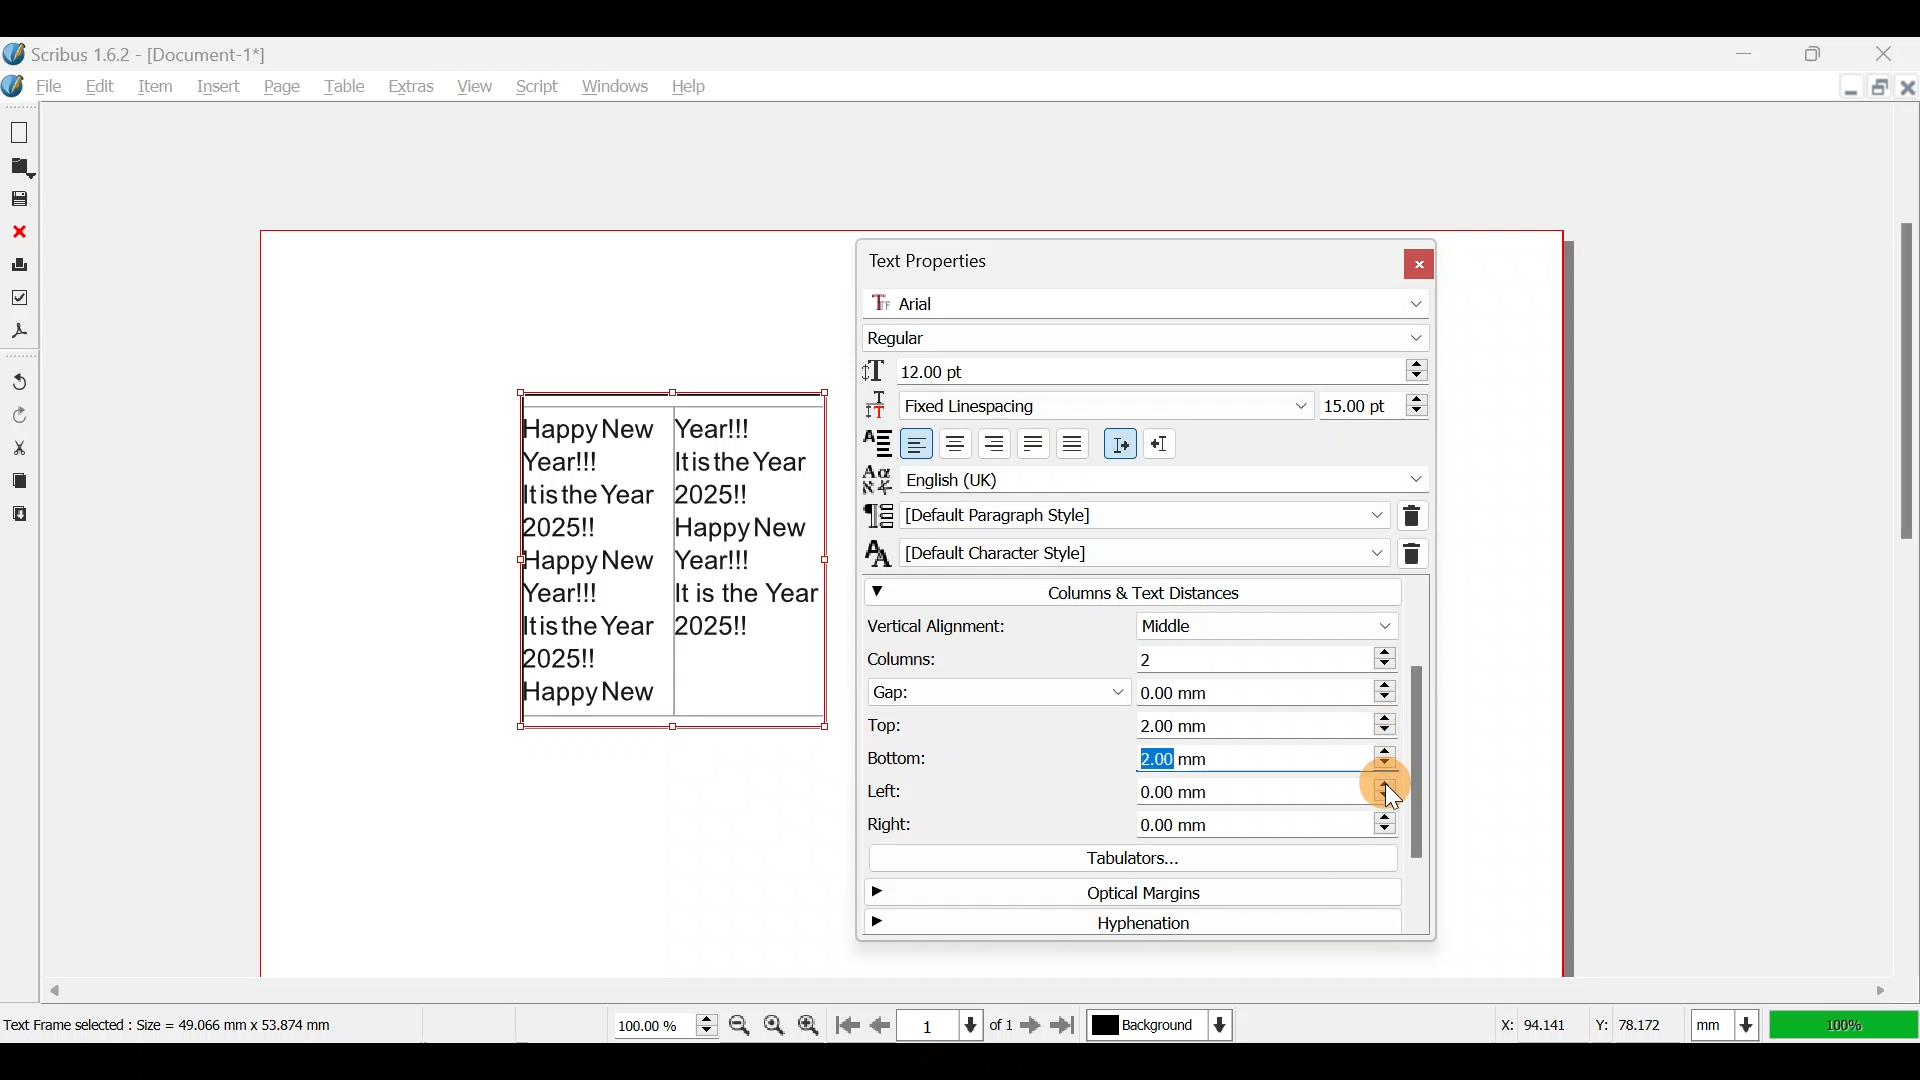 The width and height of the screenshot is (1920, 1080). What do you see at coordinates (1158, 1026) in the screenshot?
I see `Select current layer` at bounding box center [1158, 1026].